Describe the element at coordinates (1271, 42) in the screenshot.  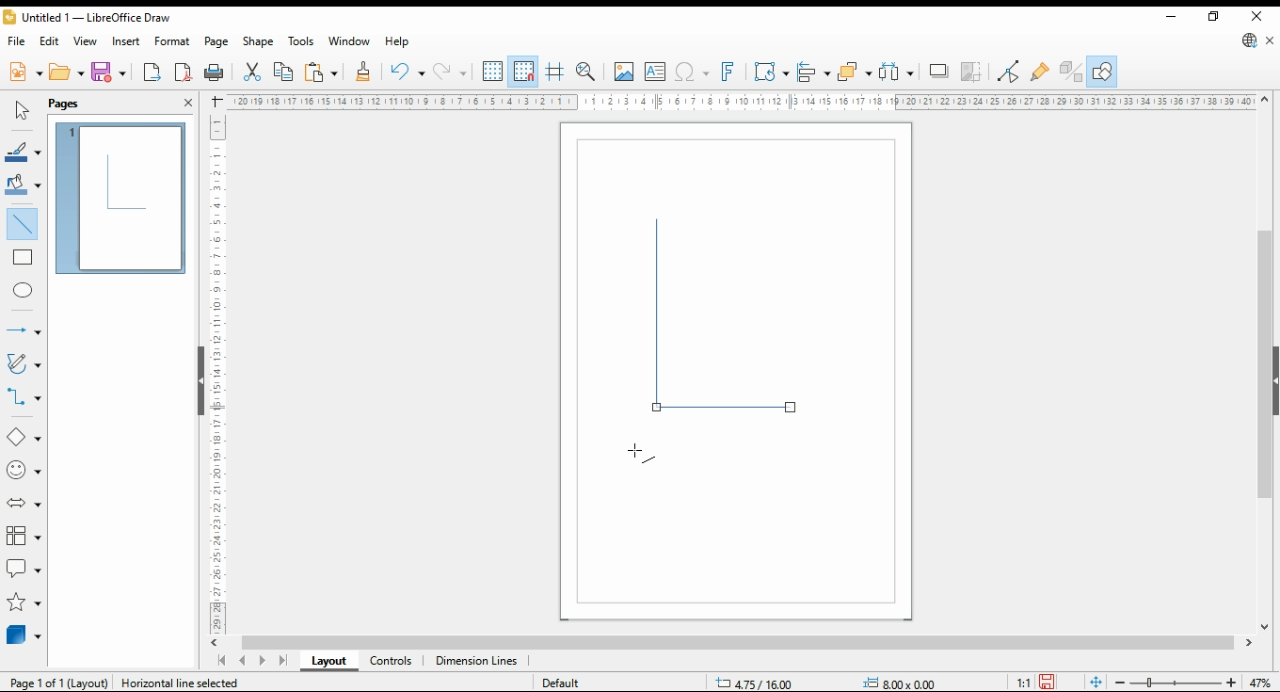
I see `close document` at that location.